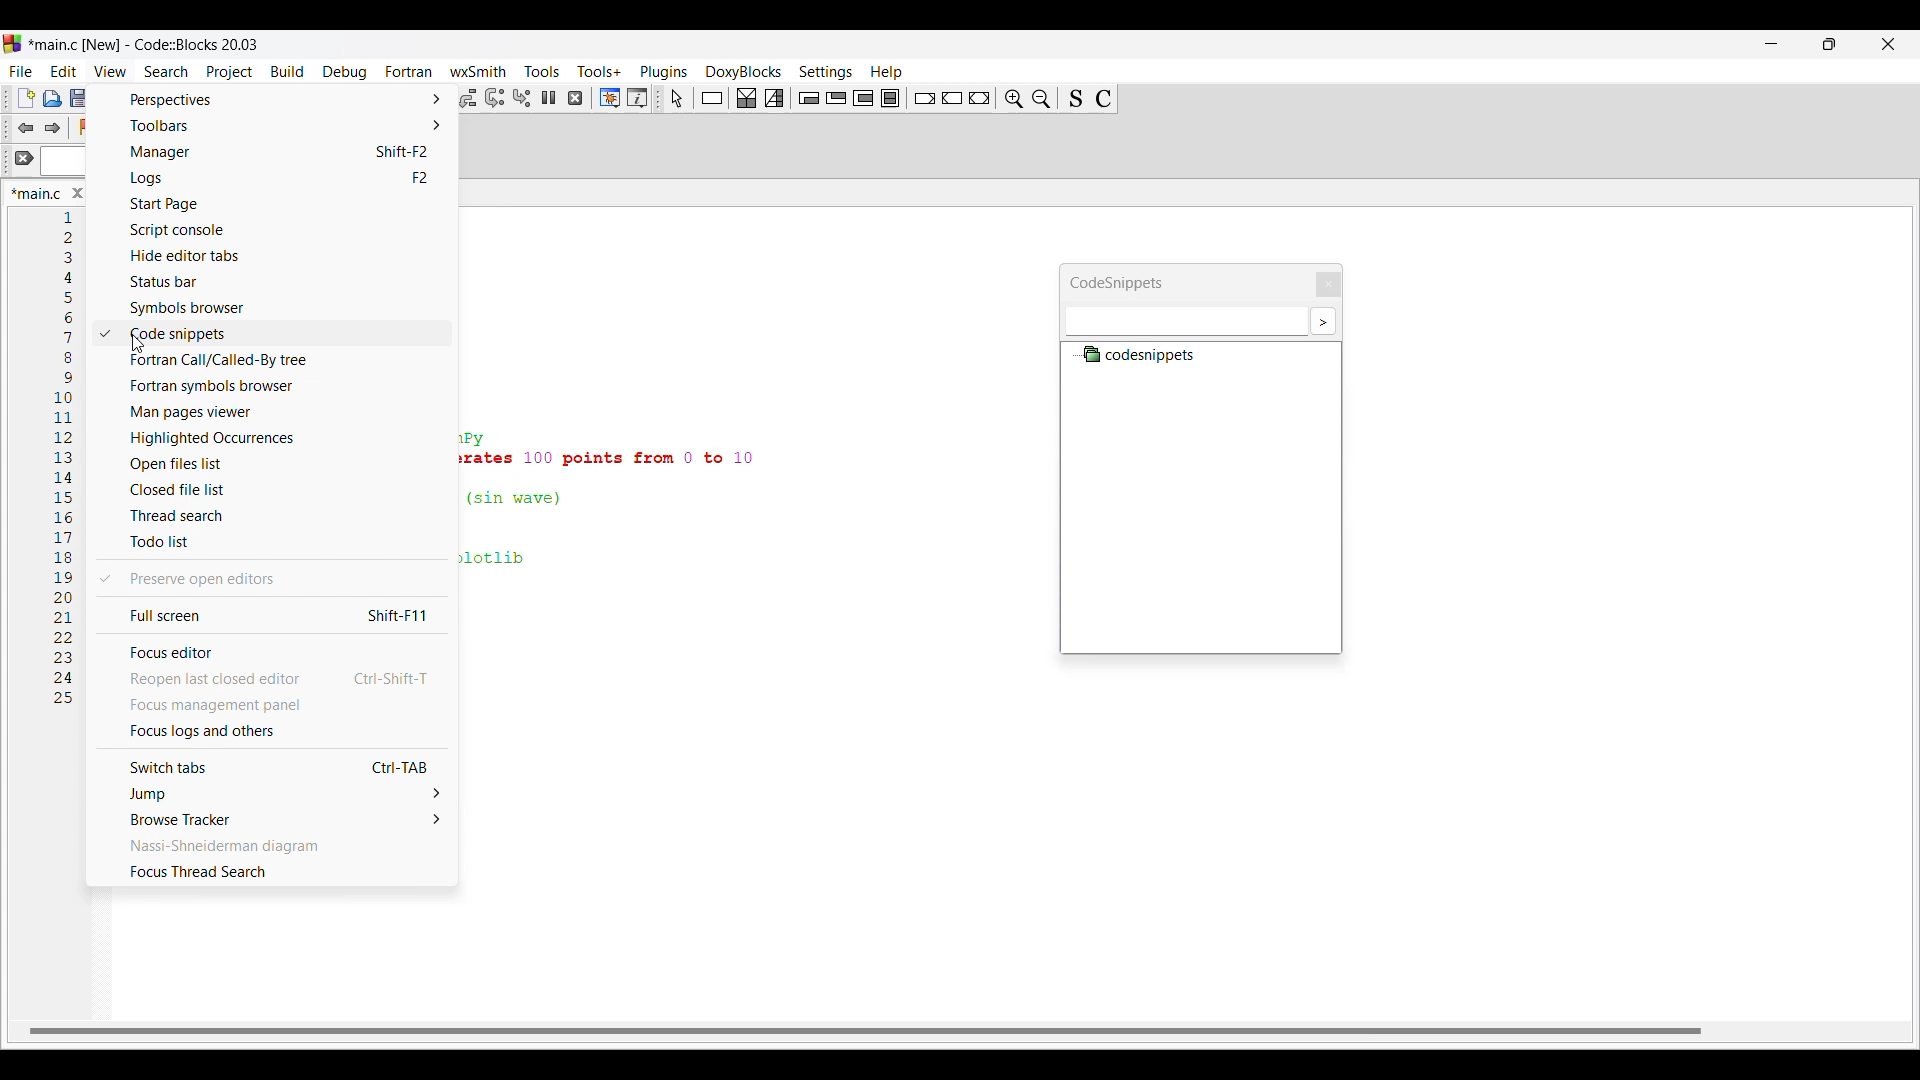 Image resolution: width=1920 pixels, height=1080 pixels. What do you see at coordinates (52, 128) in the screenshot?
I see `Toggle forward` at bounding box center [52, 128].